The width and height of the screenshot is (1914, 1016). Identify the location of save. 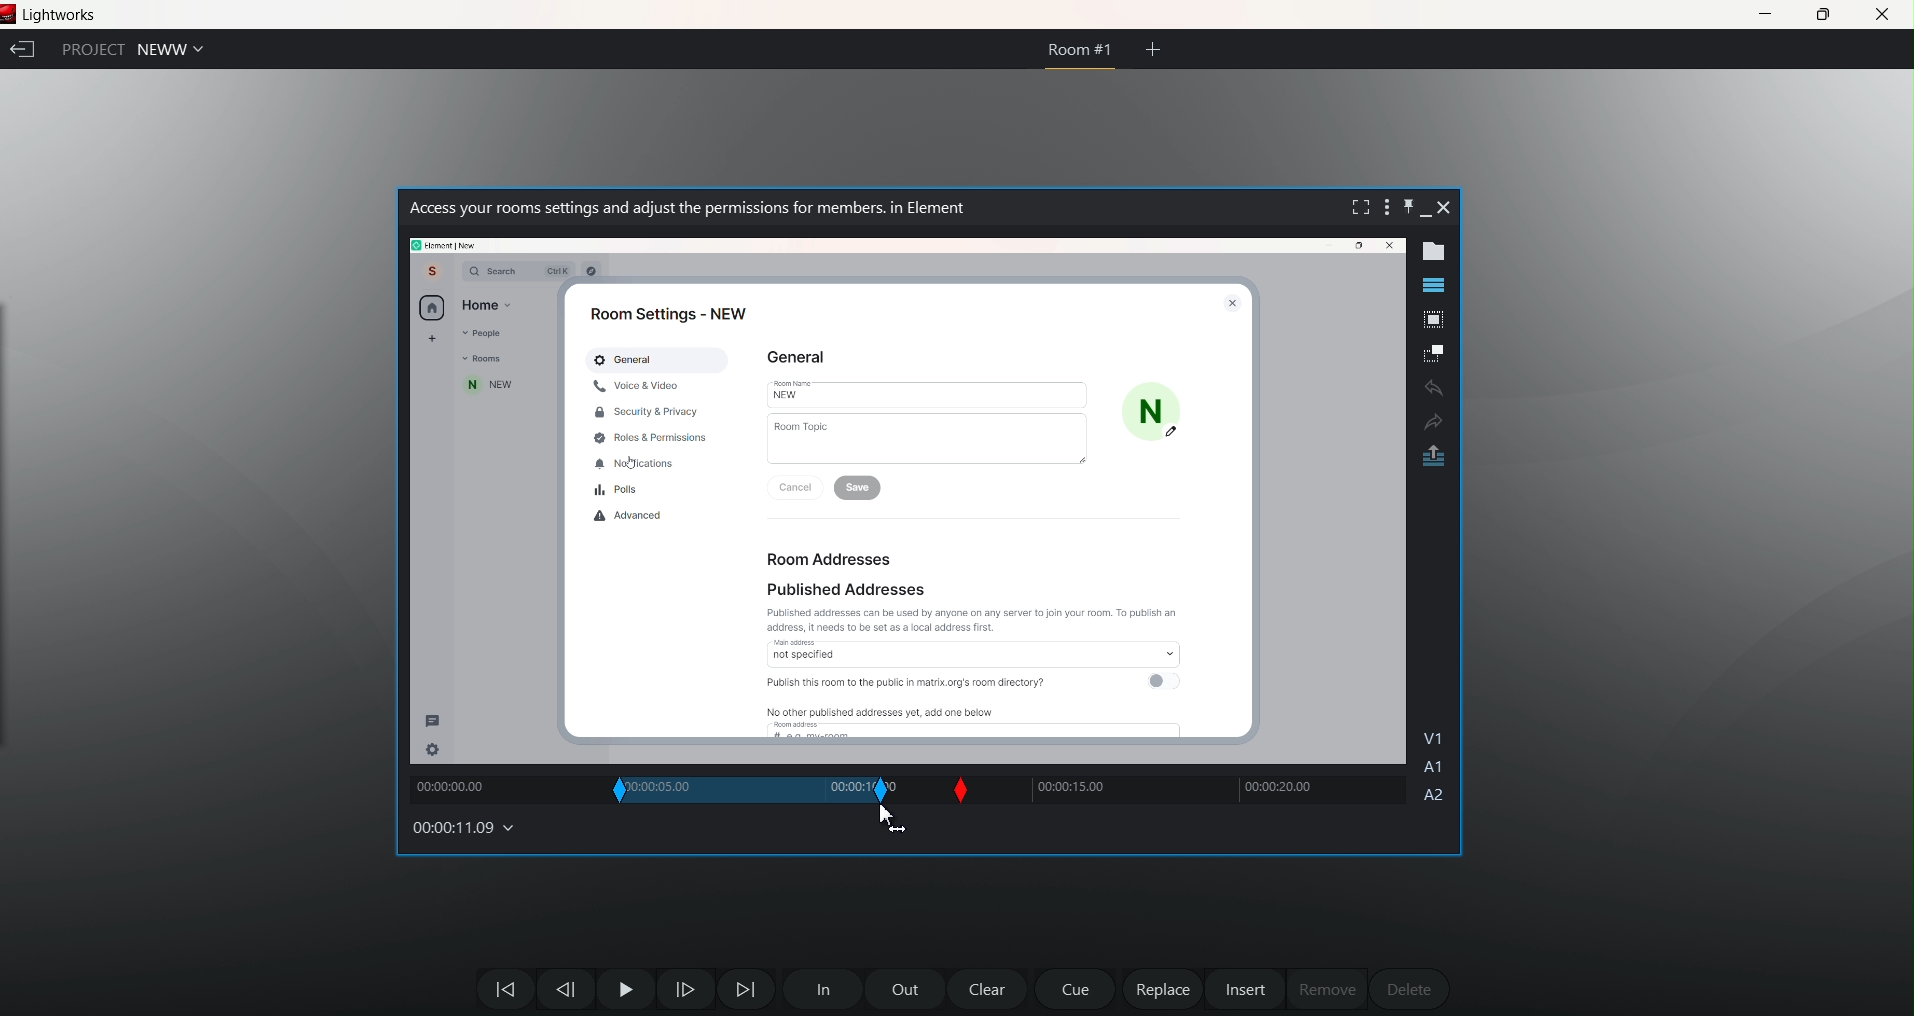
(863, 488).